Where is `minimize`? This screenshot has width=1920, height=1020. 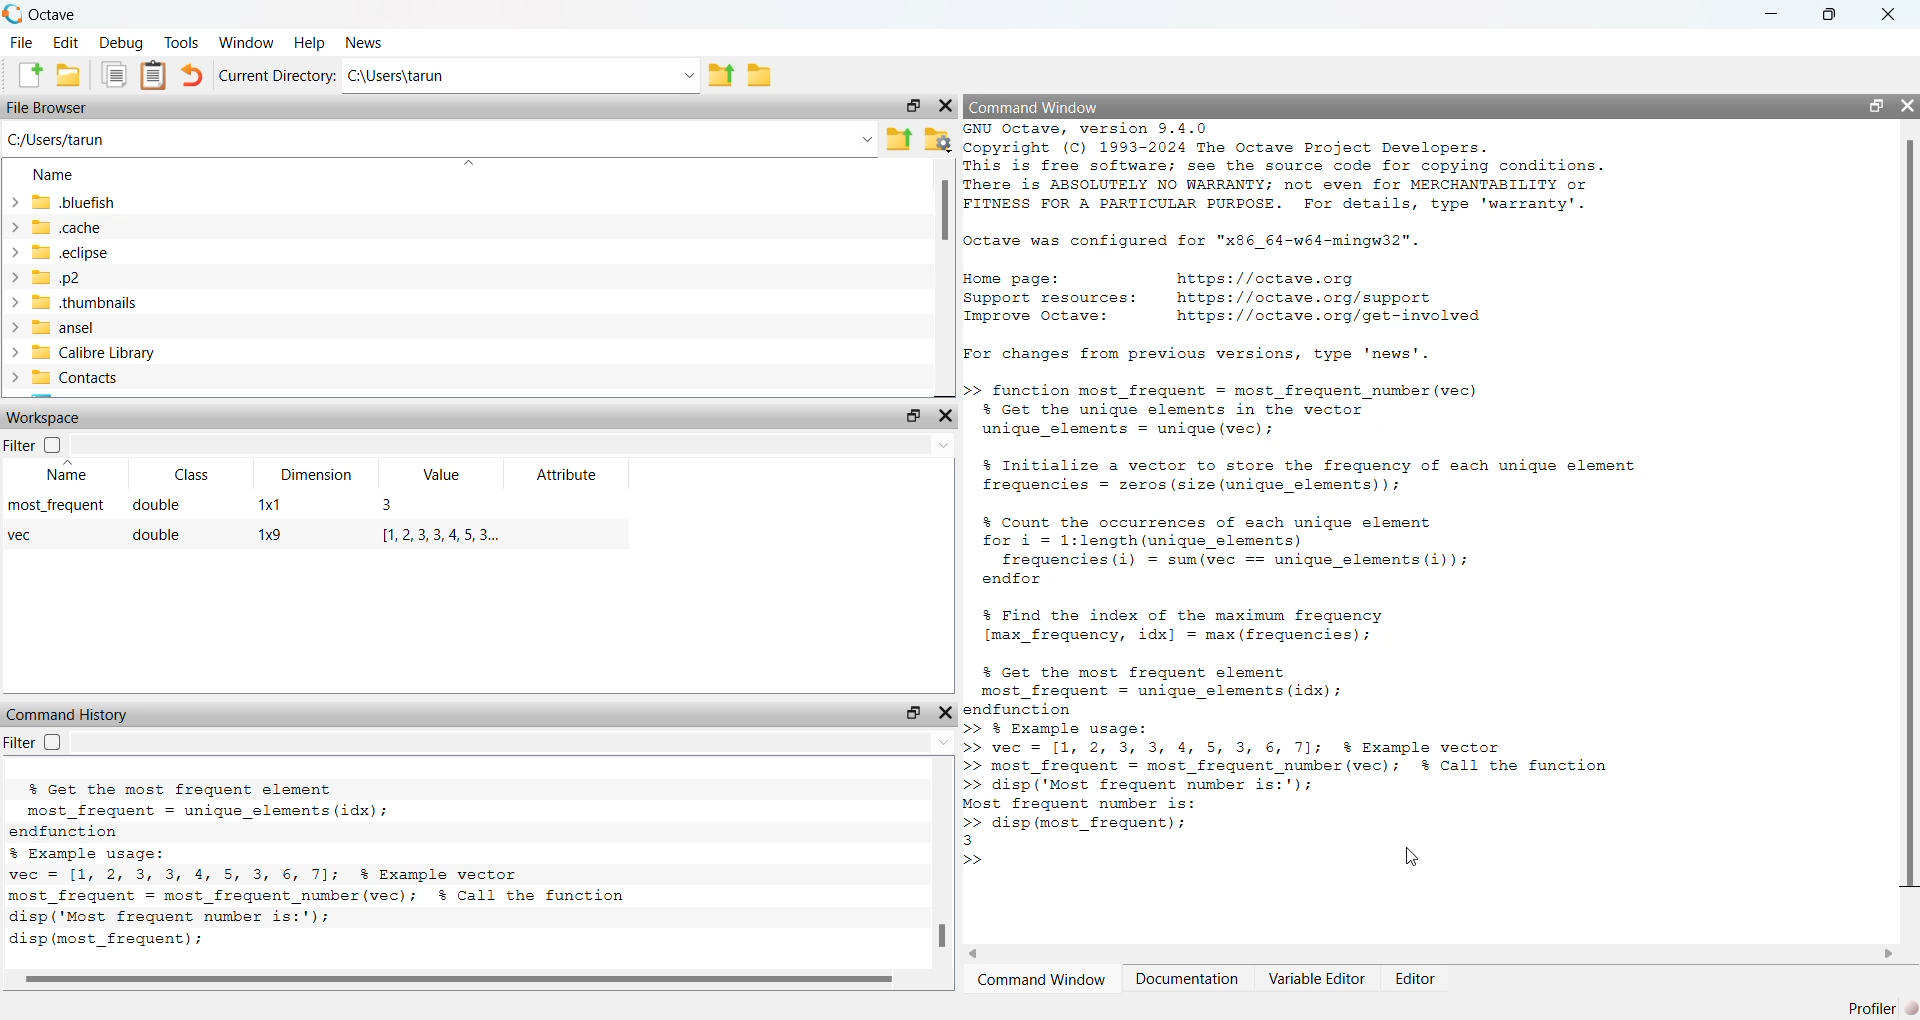
minimize is located at coordinates (1773, 14).